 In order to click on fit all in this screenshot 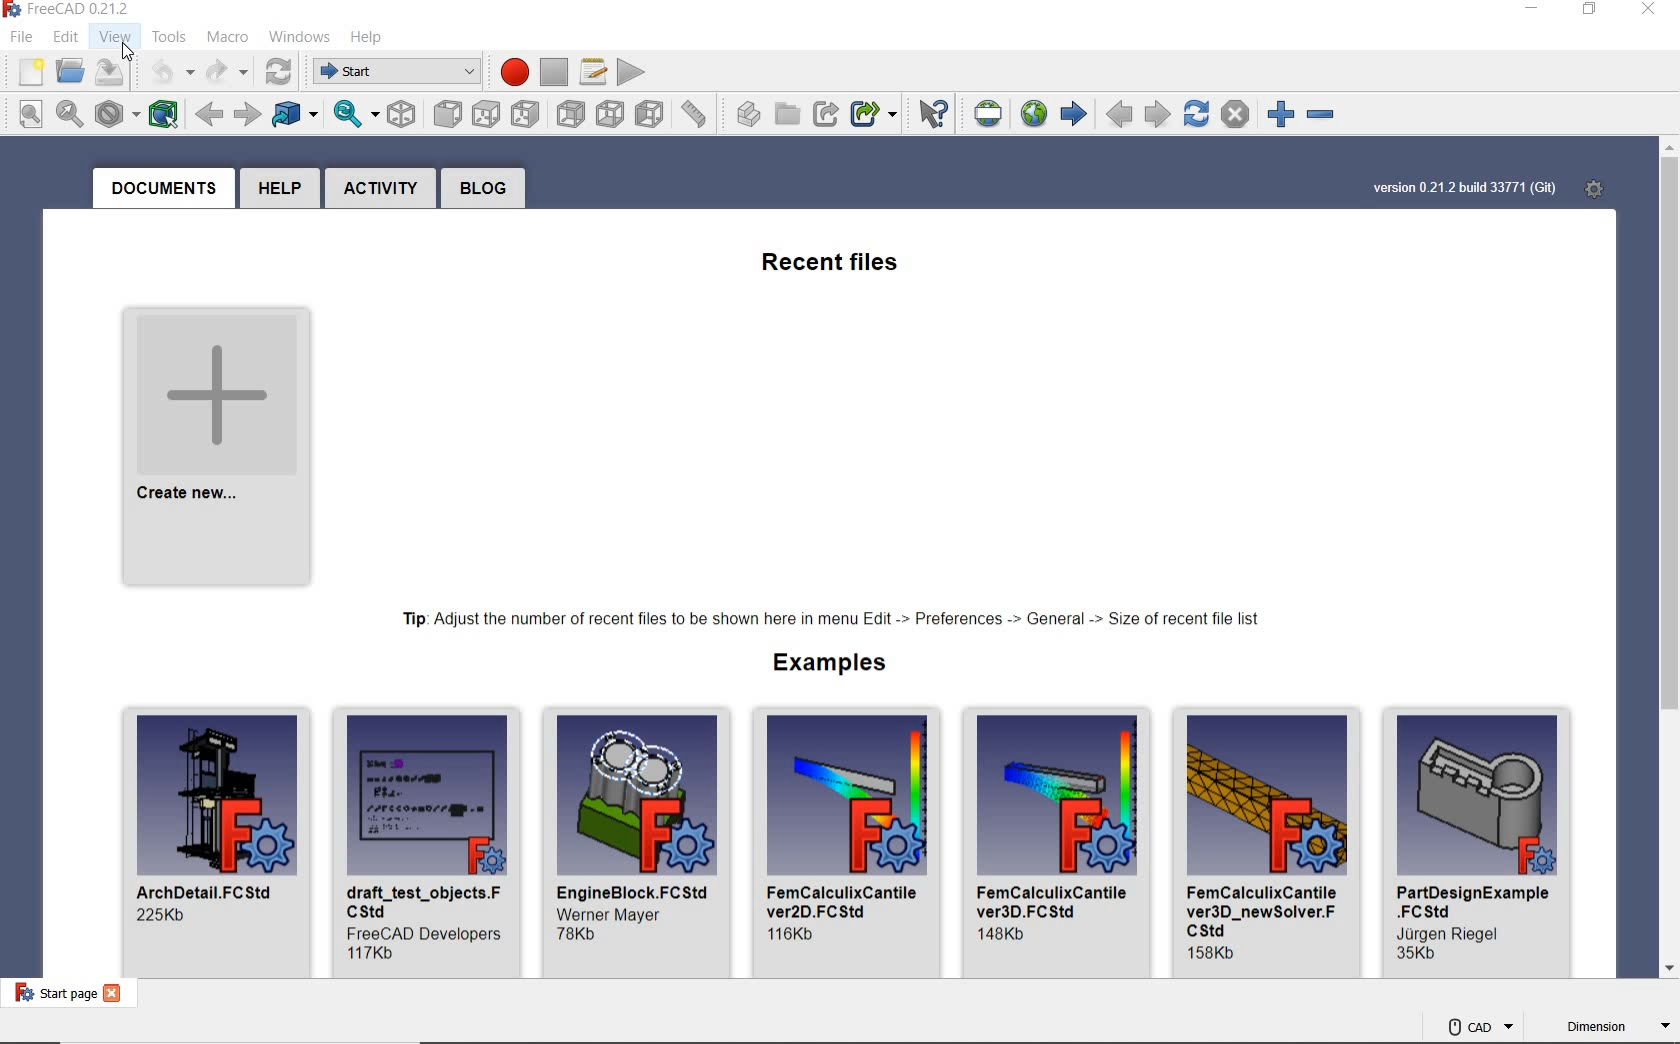, I will do `click(27, 114)`.